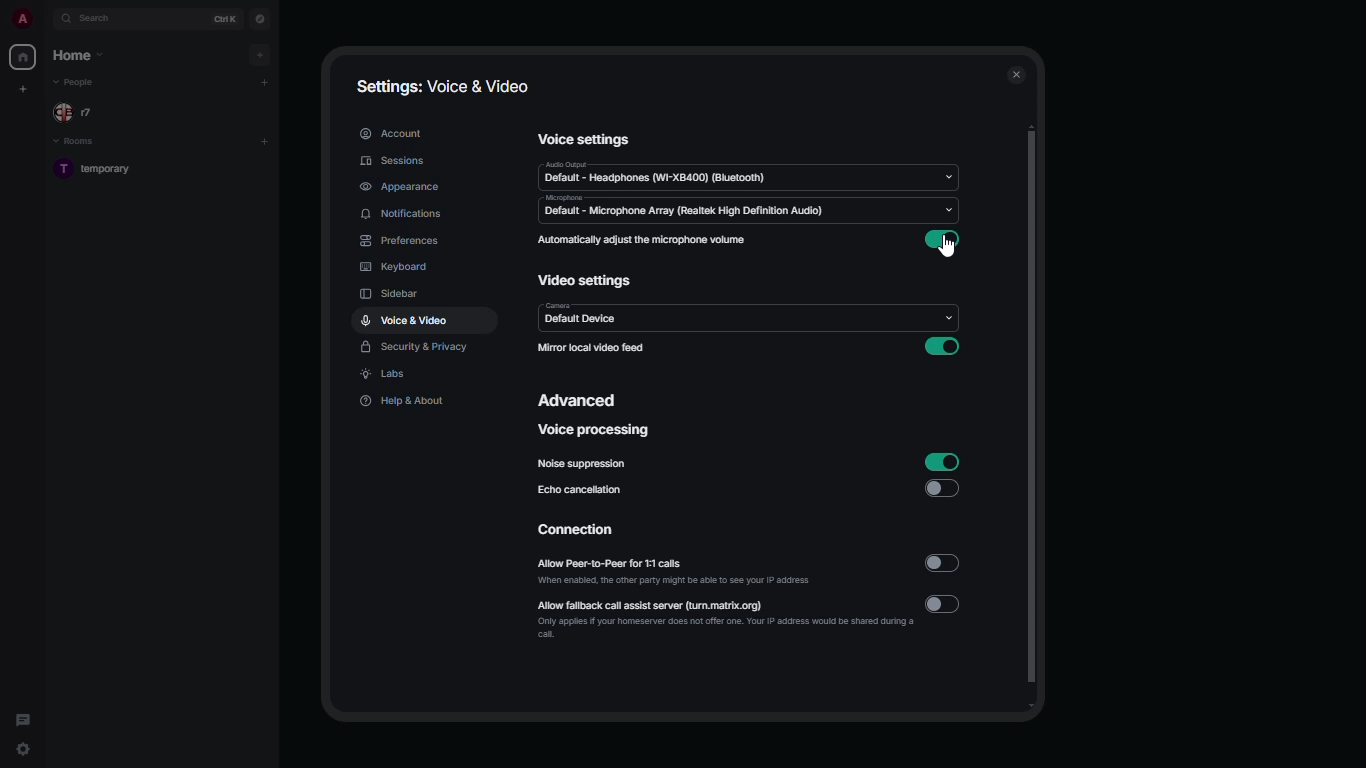  I want to click on enabled, so click(943, 461).